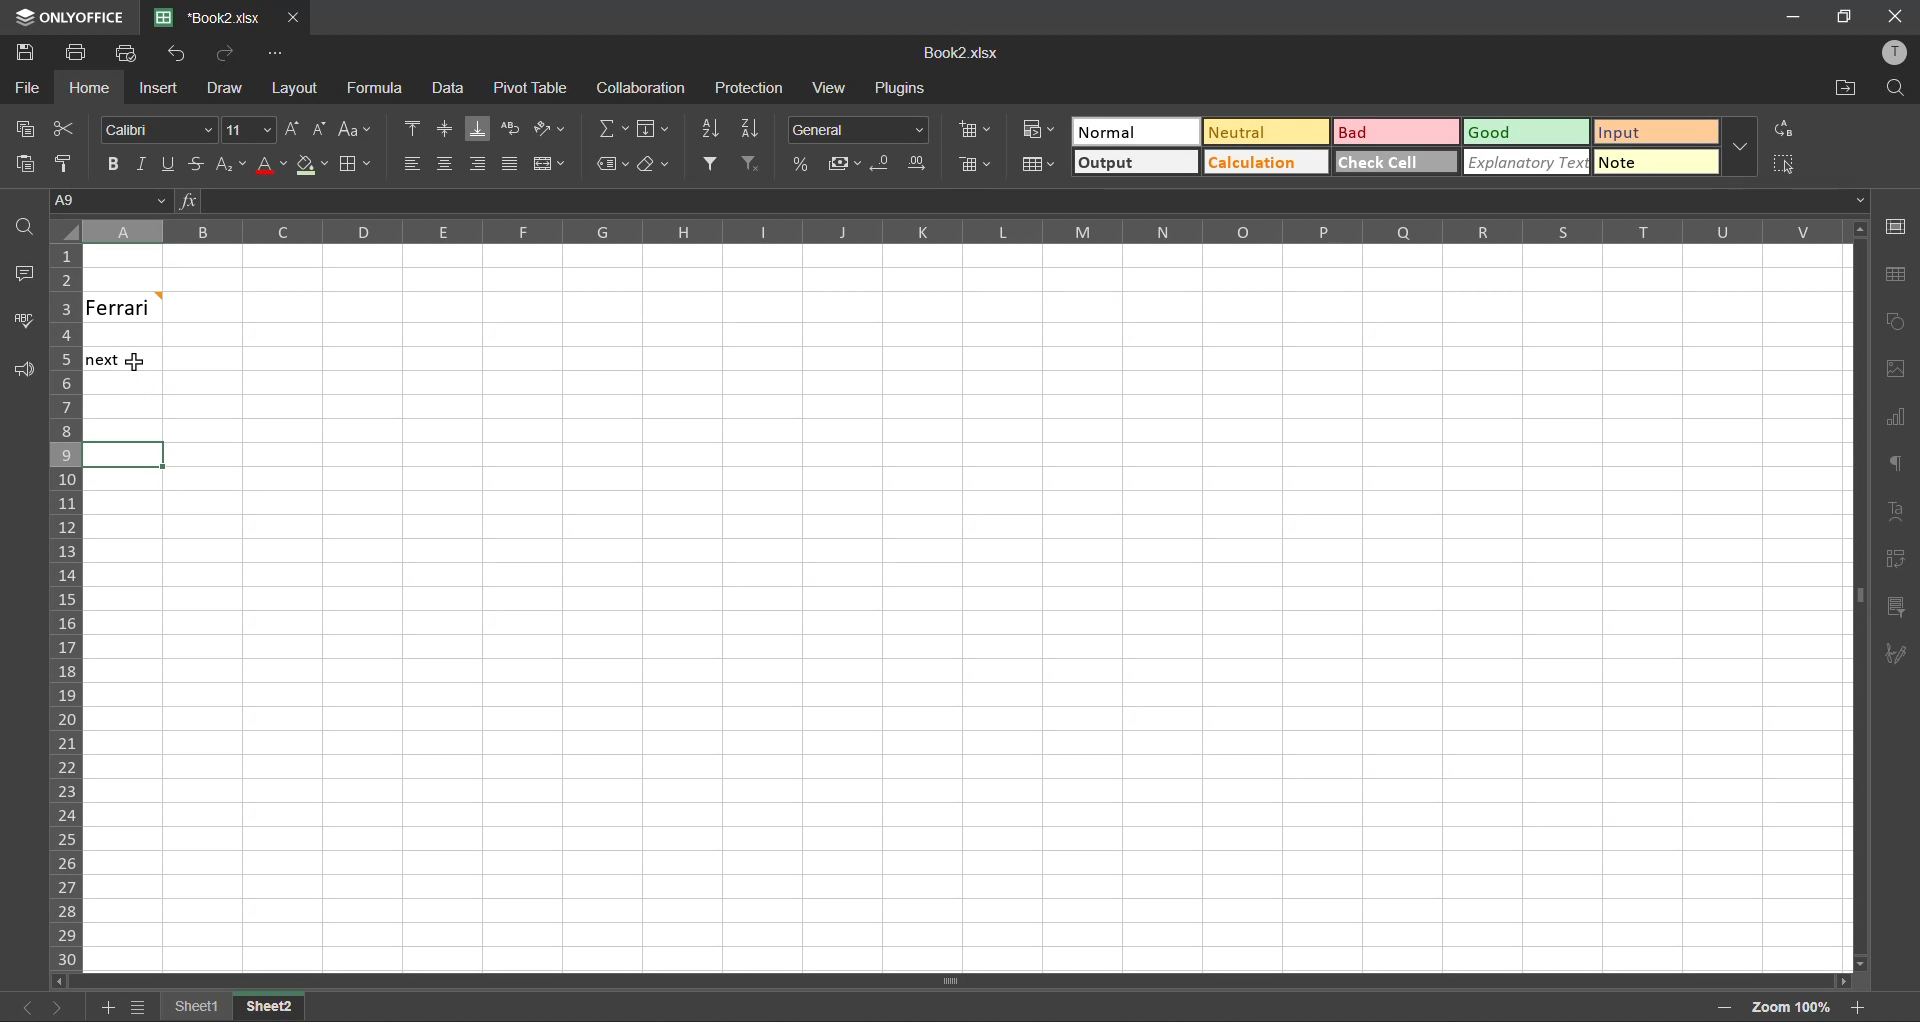 The height and width of the screenshot is (1022, 1920). What do you see at coordinates (1898, 656) in the screenshot?
I see `signature` at bounding box center [1898, 656].